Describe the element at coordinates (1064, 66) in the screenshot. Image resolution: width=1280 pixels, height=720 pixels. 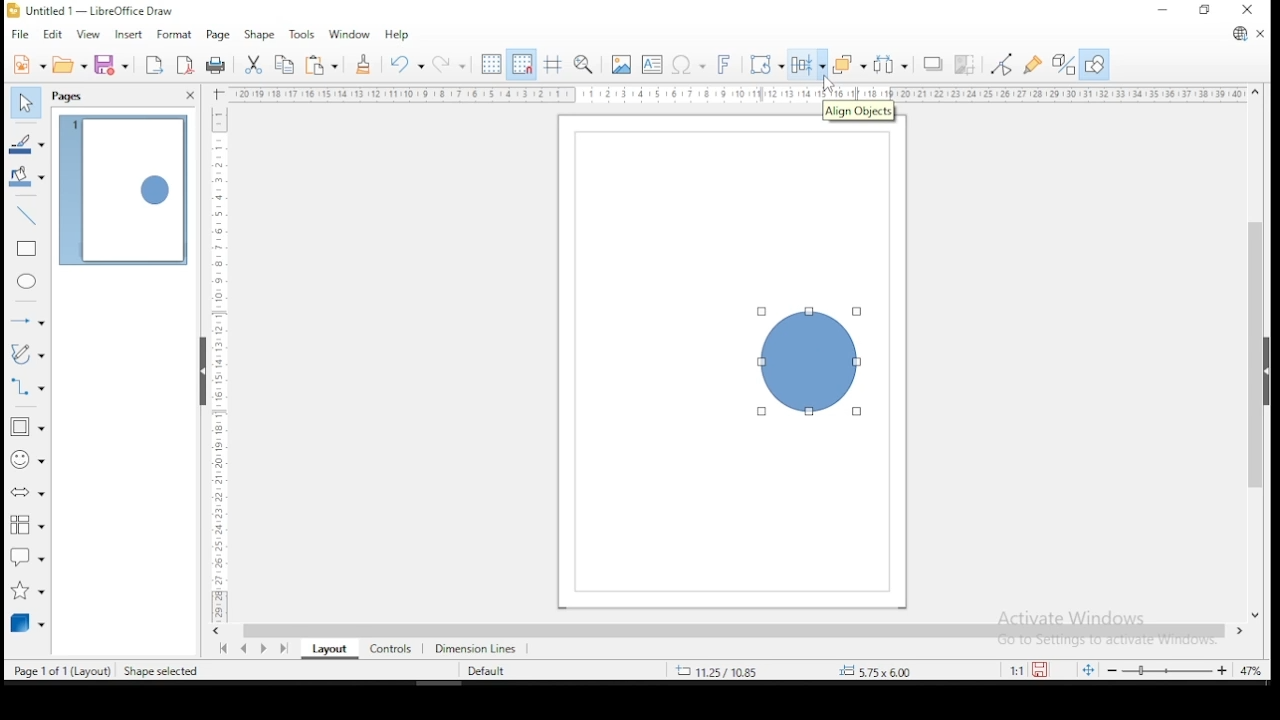
I see `toggle extrusions` at that location.